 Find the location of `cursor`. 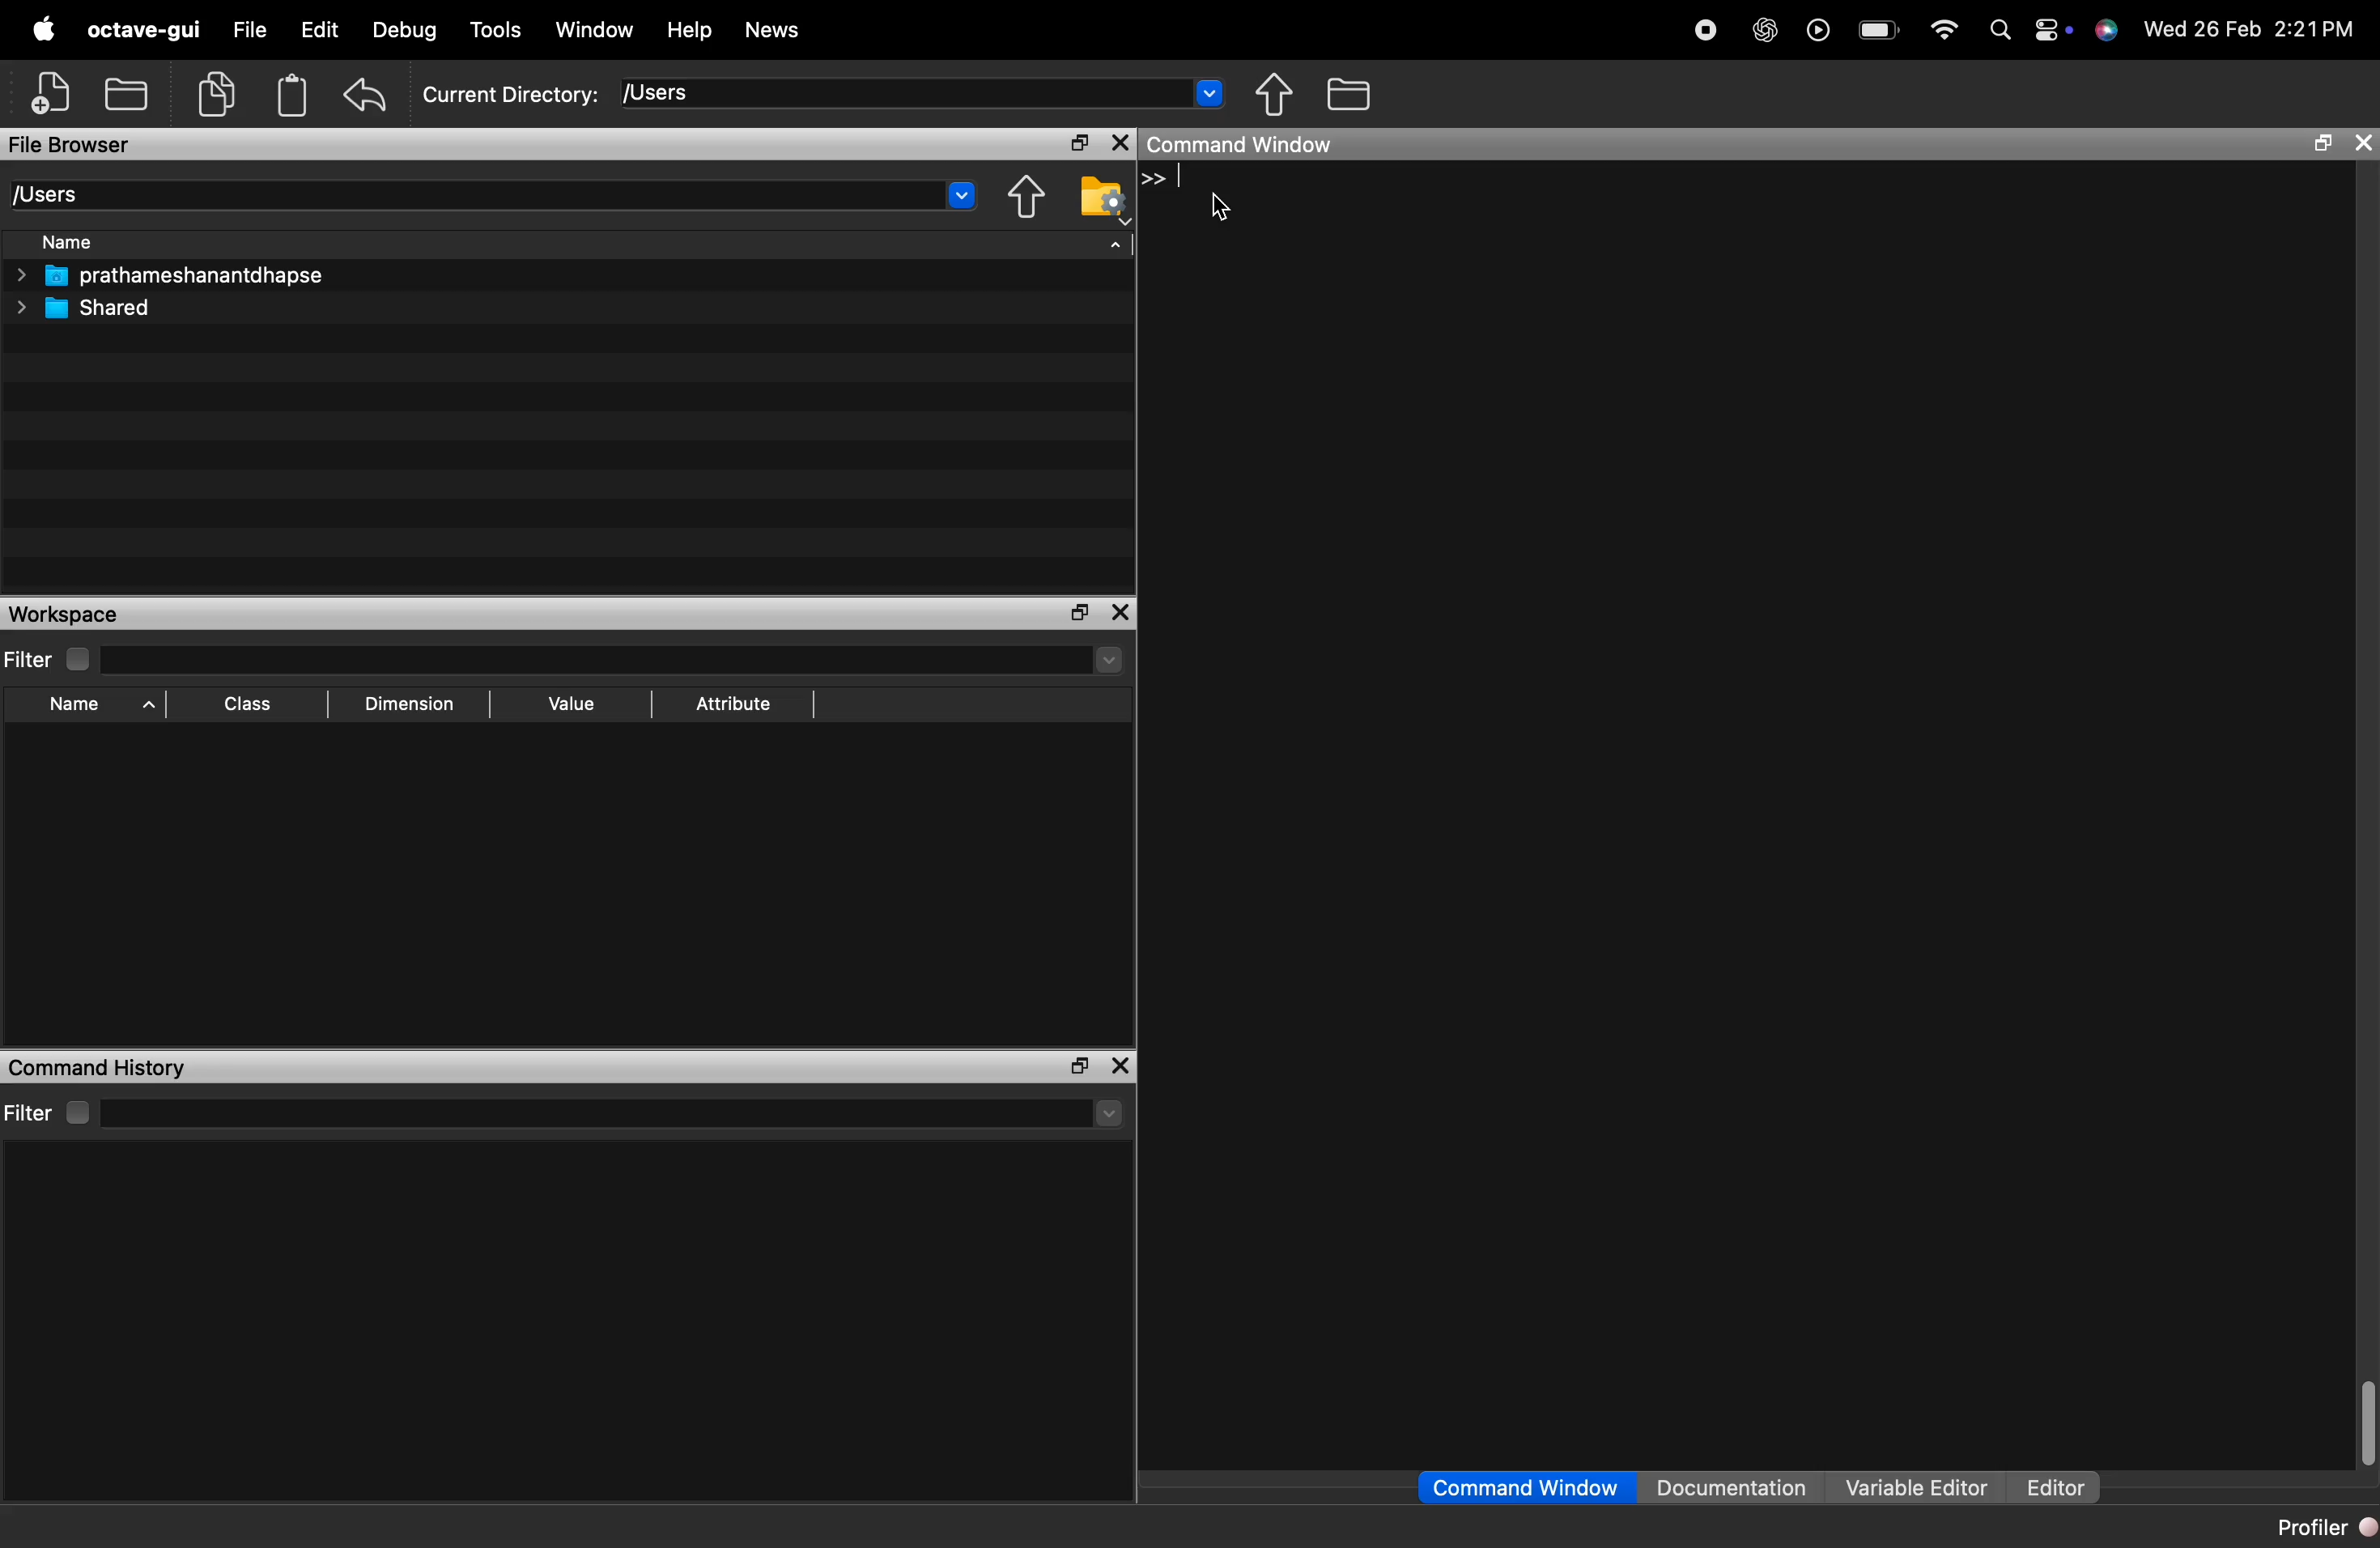

cursor is located at coordinates (1222, 202).